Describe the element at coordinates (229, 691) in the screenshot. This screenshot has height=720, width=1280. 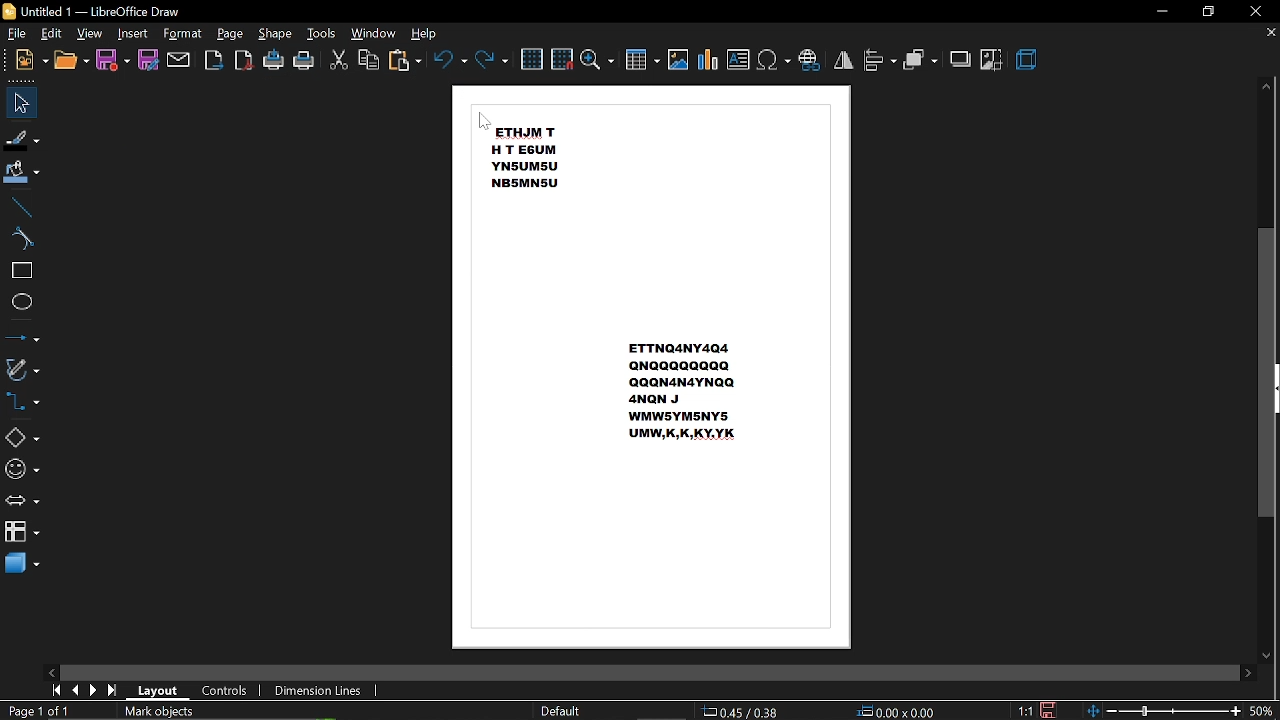
I see `controls` at that location.